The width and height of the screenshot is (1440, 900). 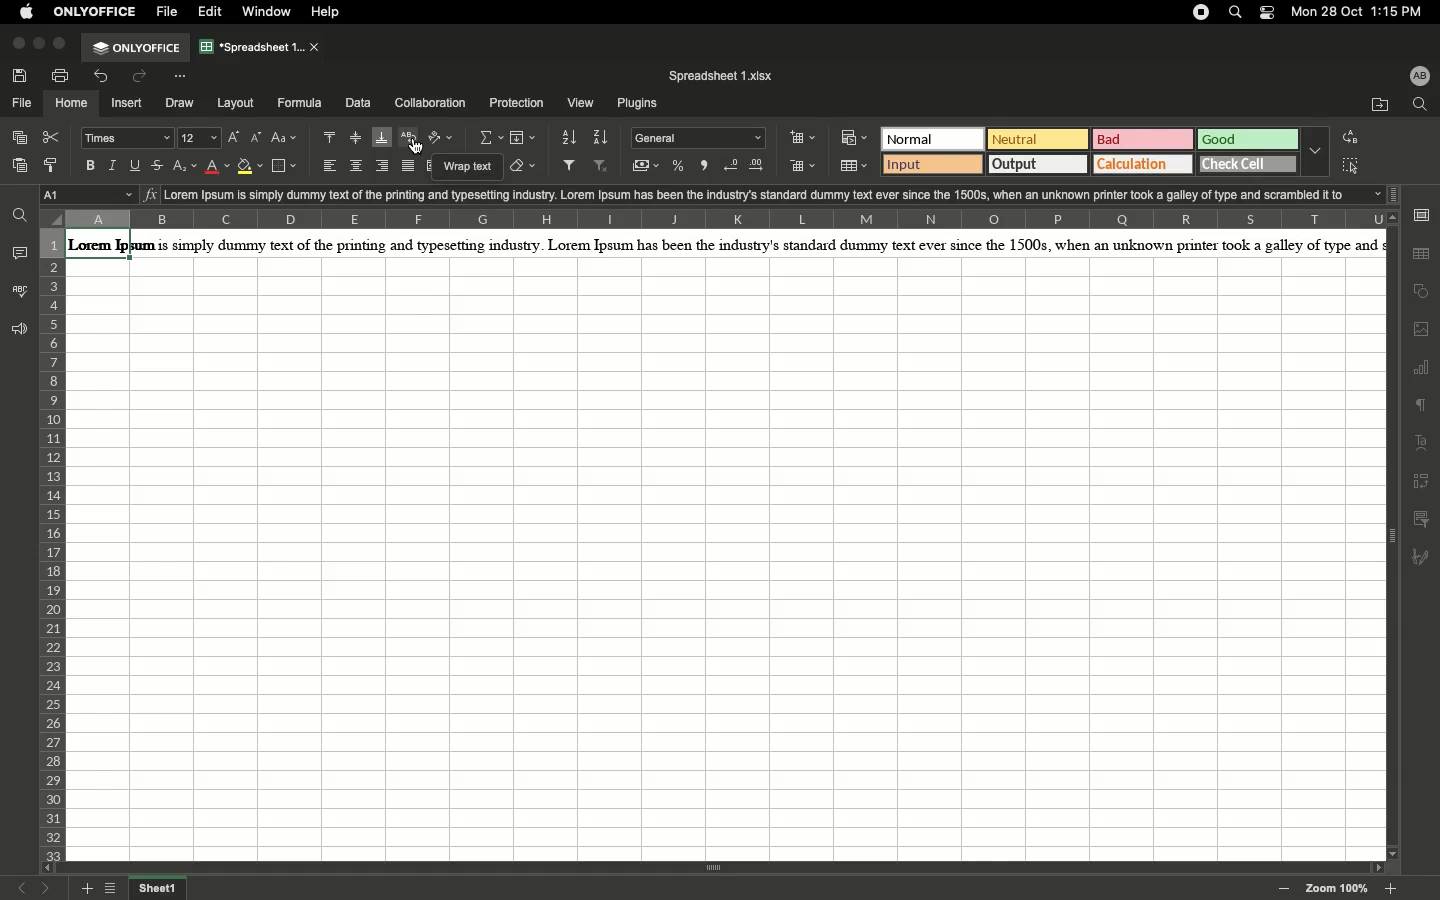 What do you see at coordinates (1287, 890) in the screenshot?
I see `Zoom out` at bounding box center [1287, 890].